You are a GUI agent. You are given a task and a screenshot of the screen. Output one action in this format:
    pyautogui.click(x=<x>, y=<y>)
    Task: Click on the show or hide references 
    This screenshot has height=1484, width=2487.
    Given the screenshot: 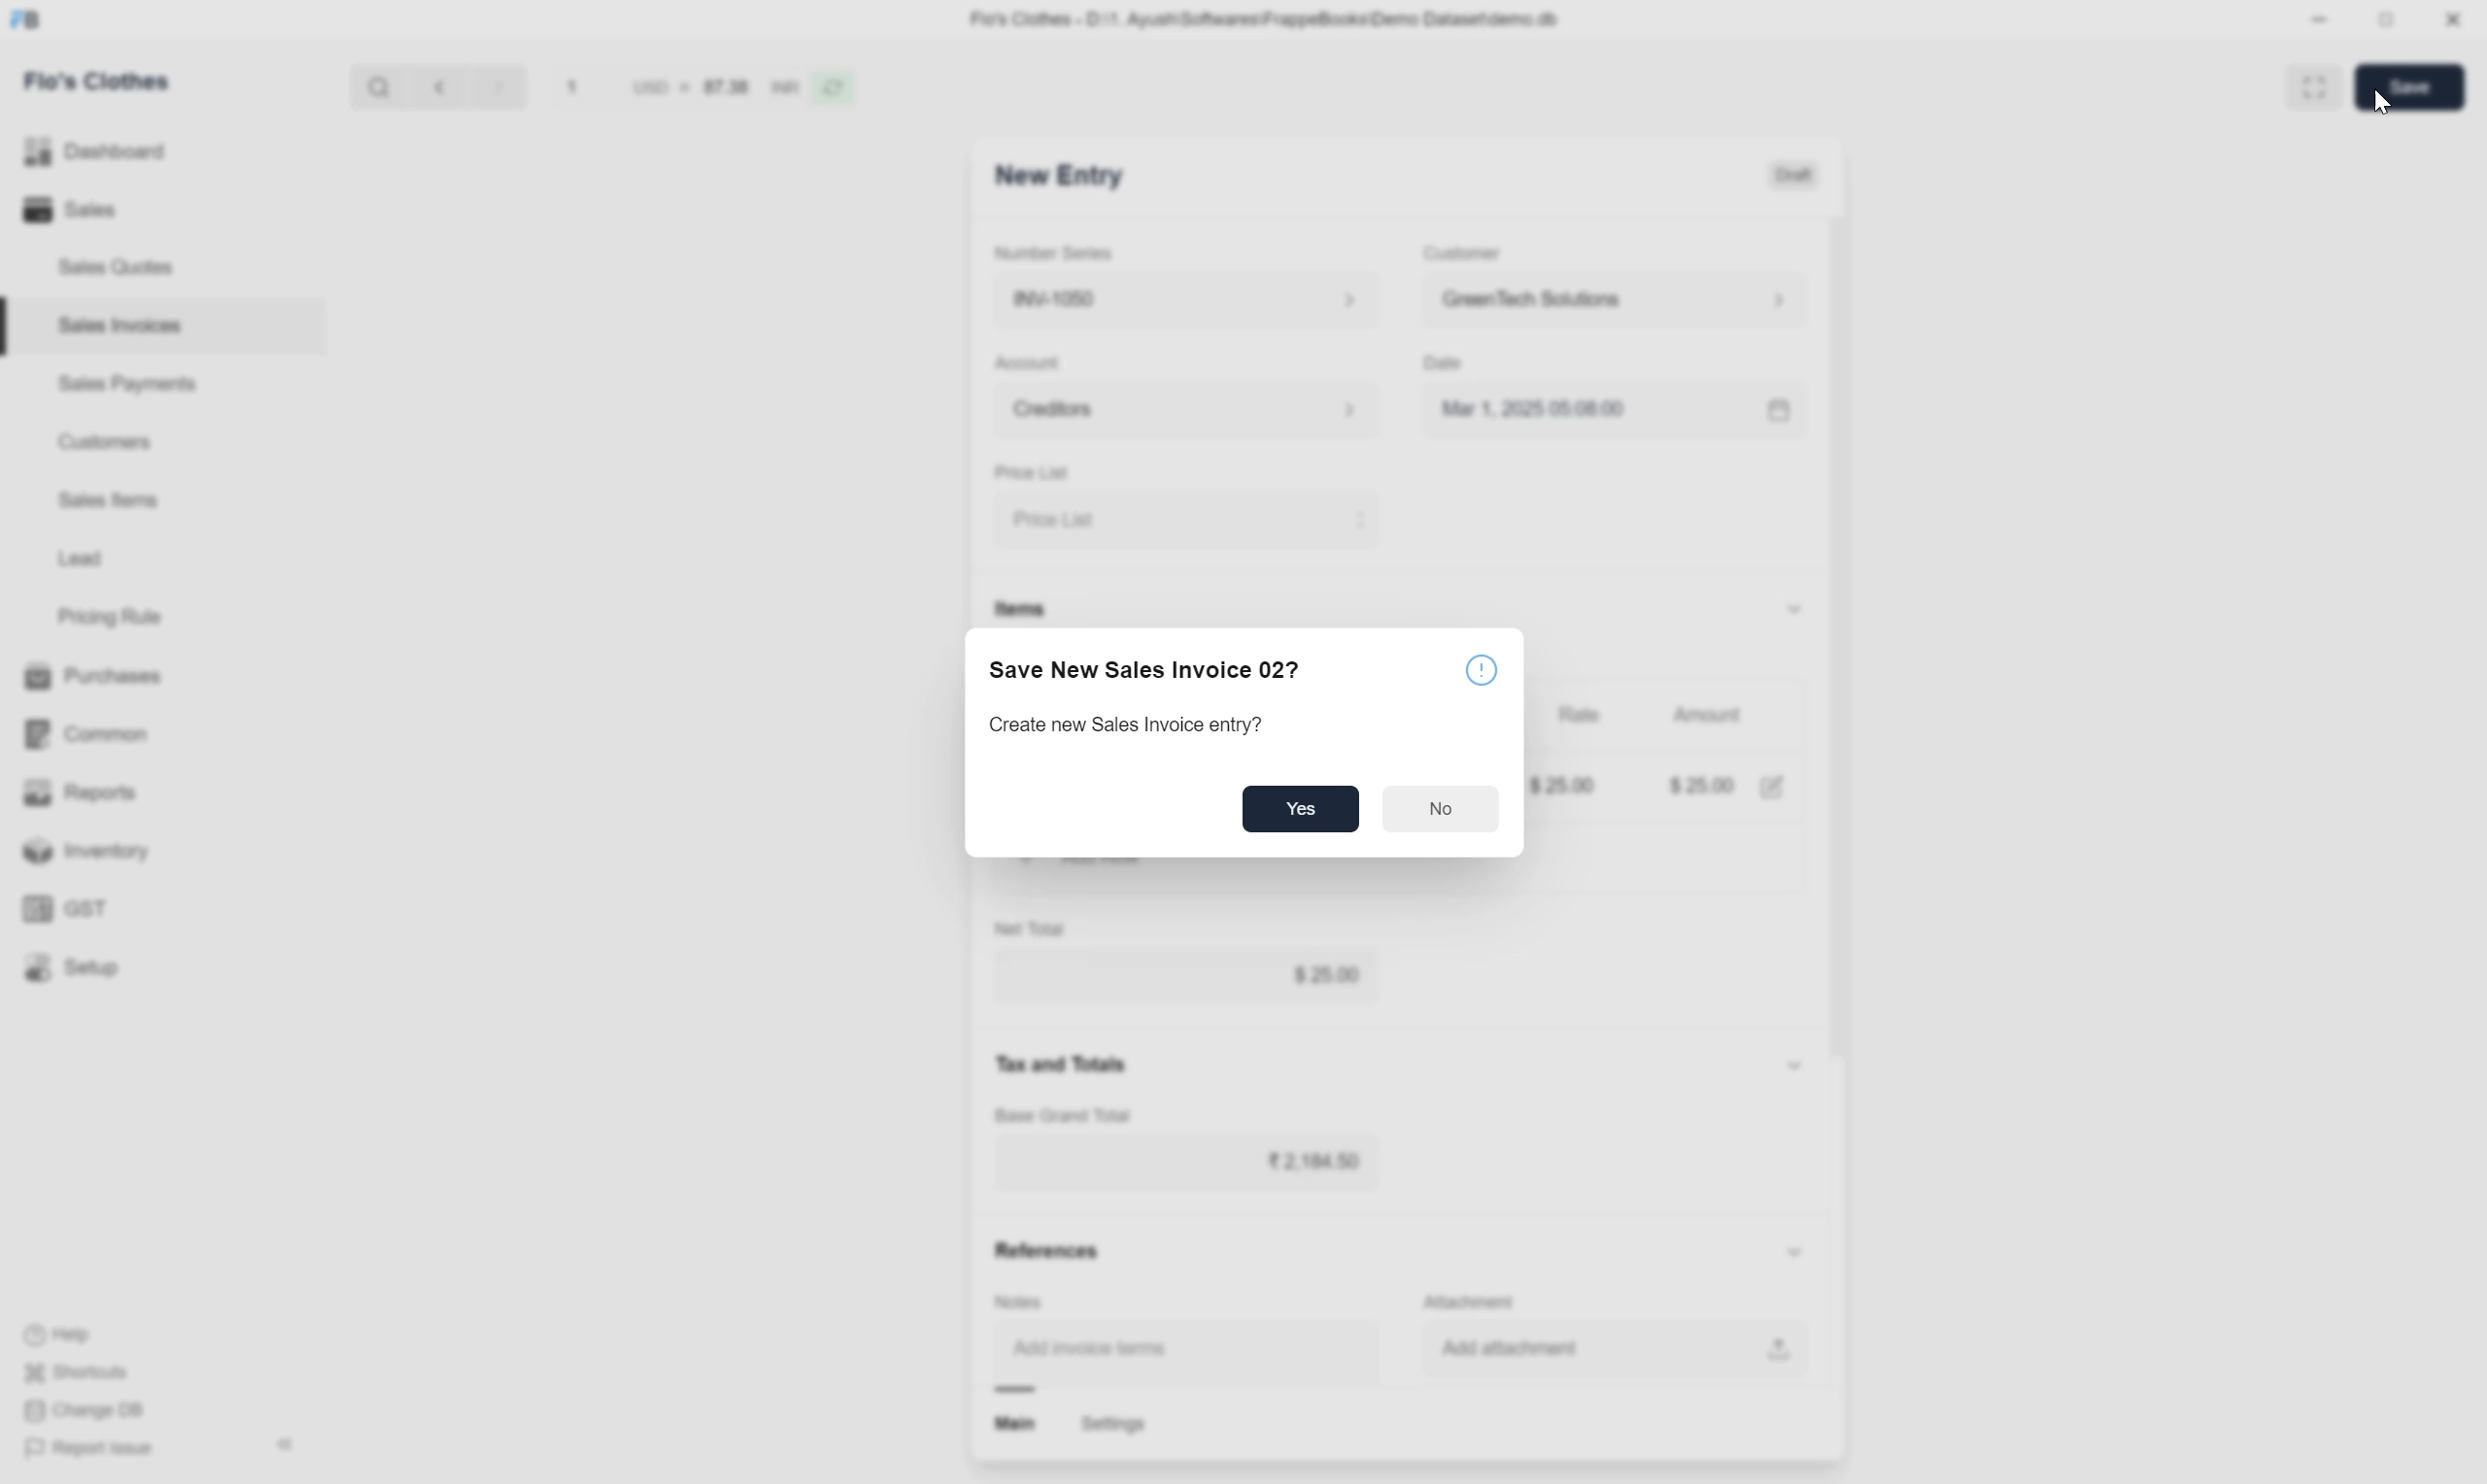 What is the action you would take?
    pyautogui.click(x=1802, y=1246)
    